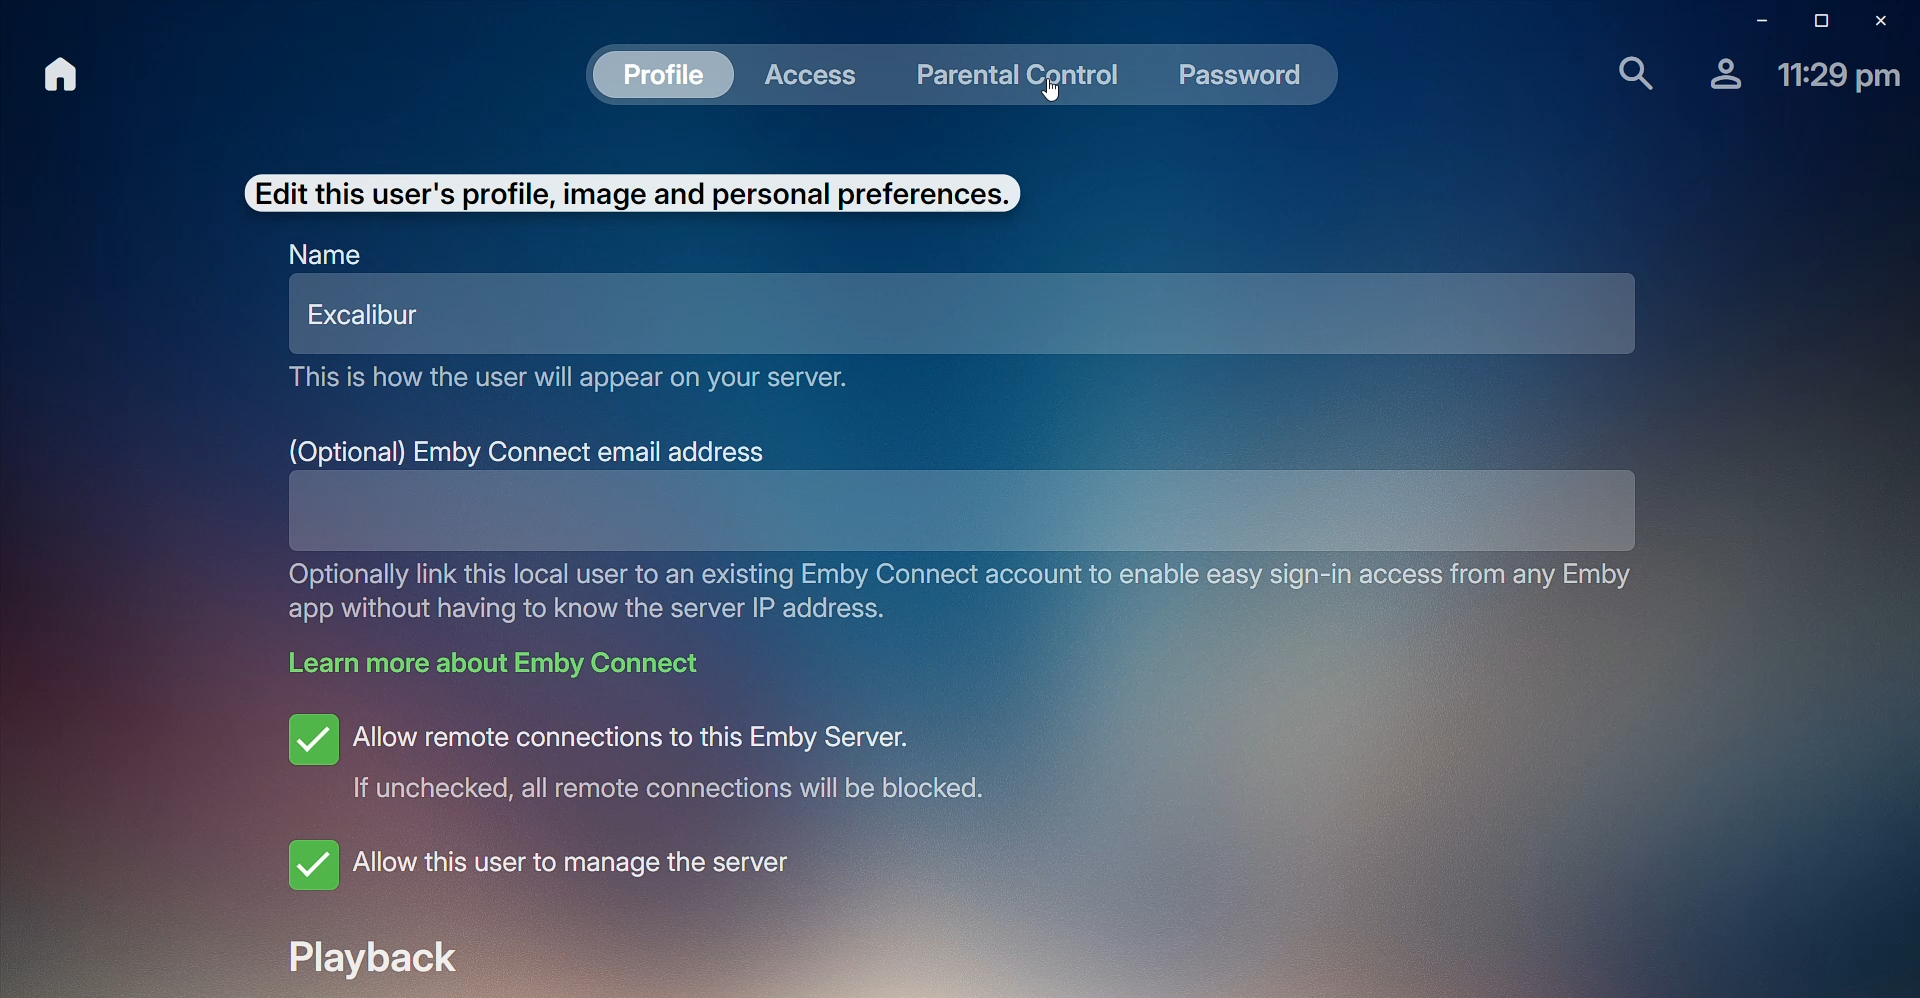 This screenshot has height=998, width=1920. What do you see at coordinates (326, 256) in the screenshot?
I see `Name` at bounding box center [326, 256].